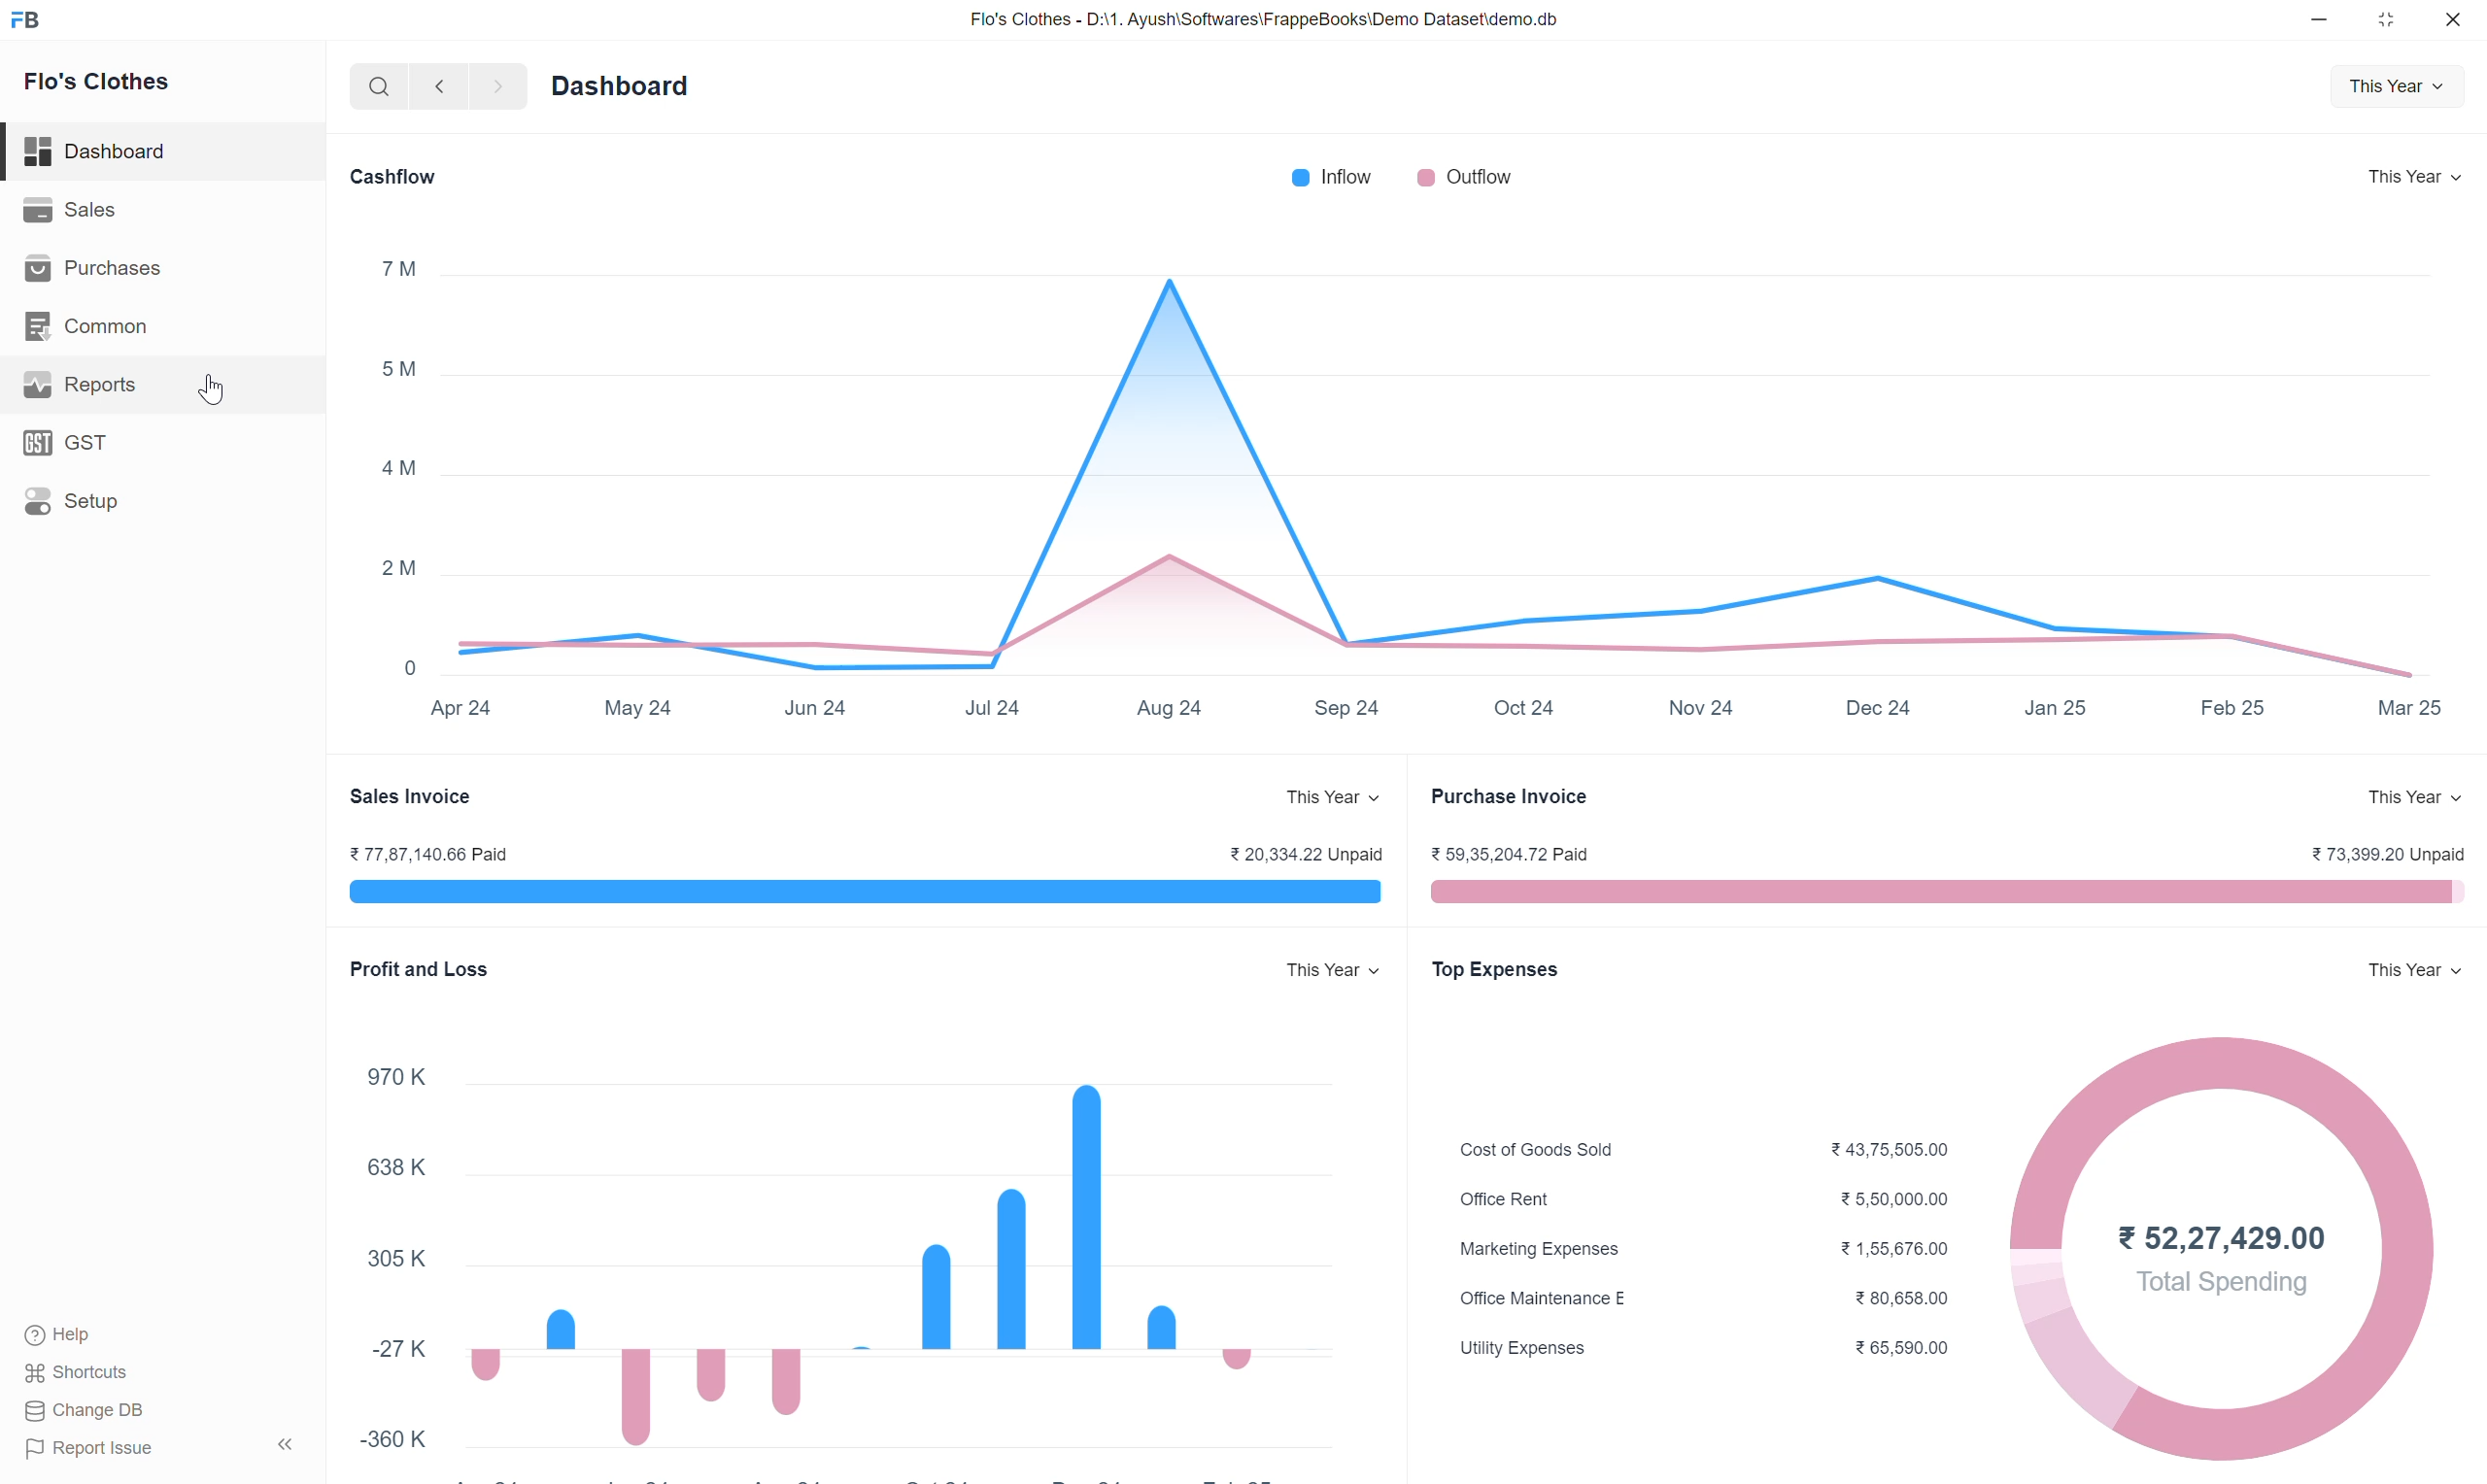 The width and height of the screenshot is (2487, 1484). What do you see at coordinates (68, 213) in the screenshot?
I see `Sales` at bounding box center [68, 213].